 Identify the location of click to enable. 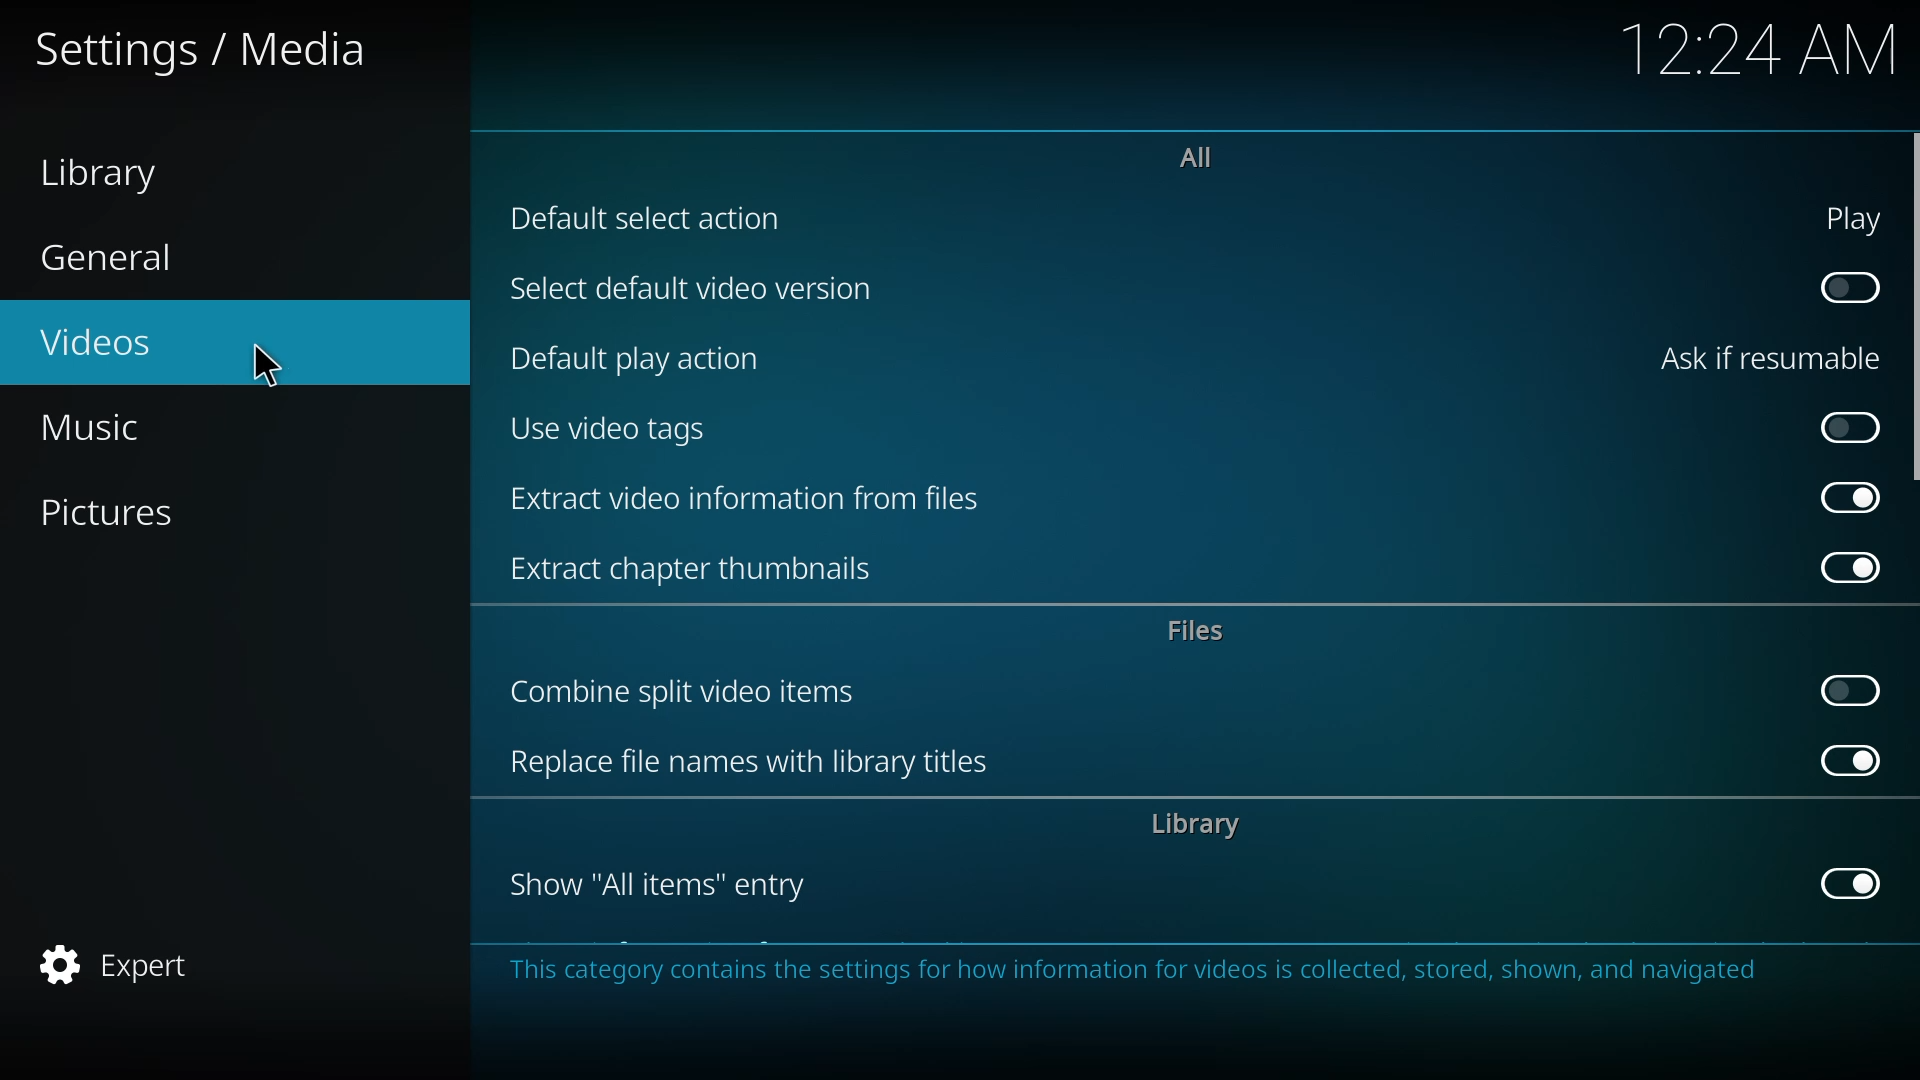
(1849, 426).